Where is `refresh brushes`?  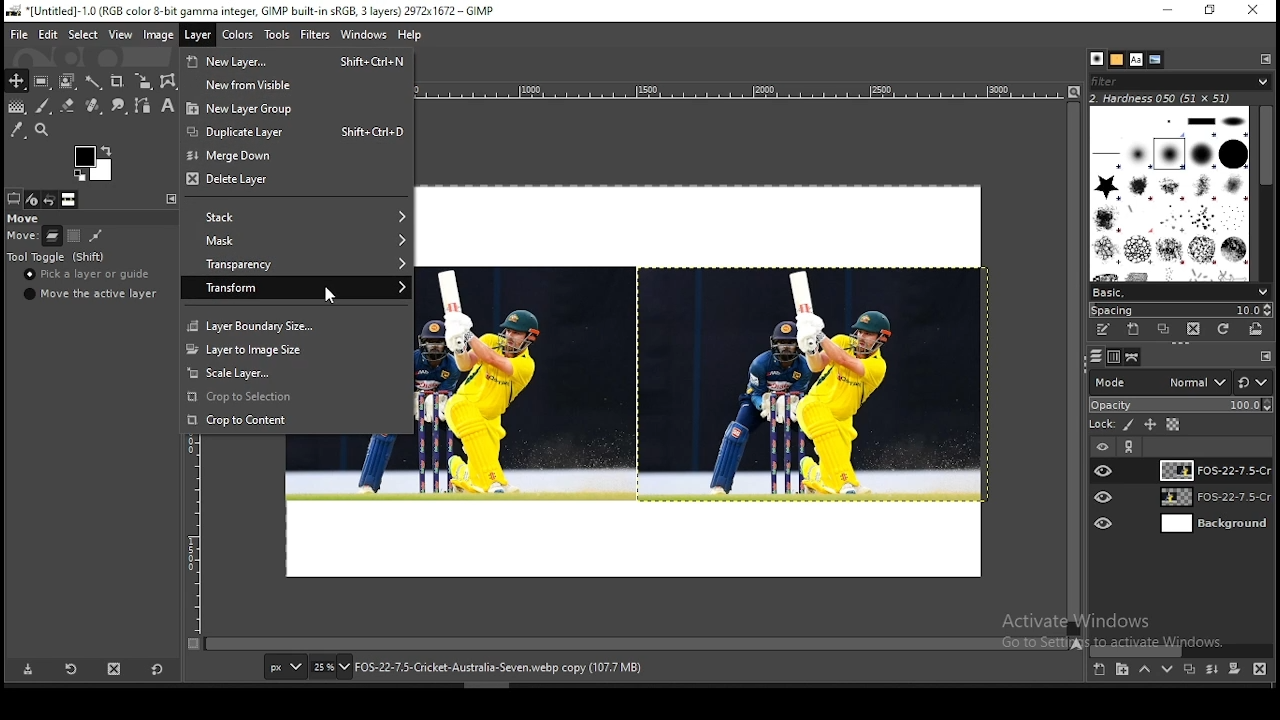 refresh brushes is located at coordinates (1225, 329).